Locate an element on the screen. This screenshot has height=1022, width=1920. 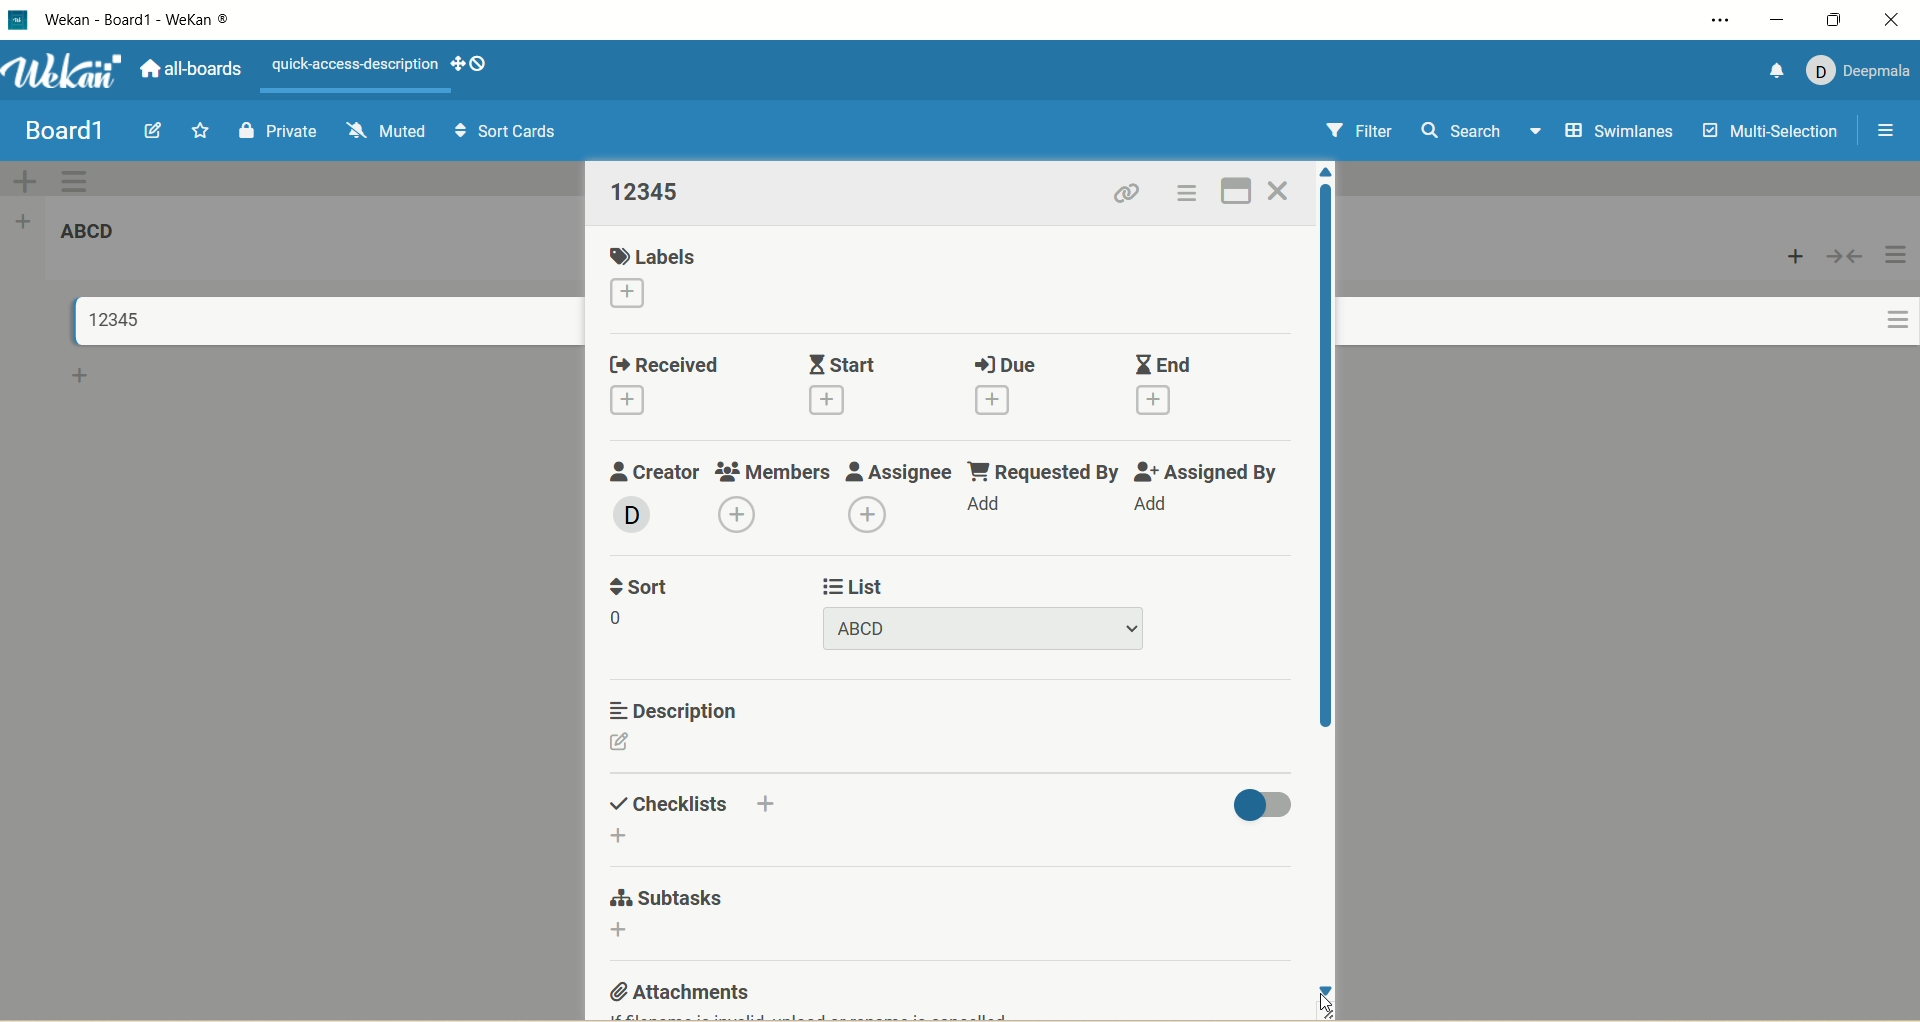
click to scroll up is located at coordinates (1330, 177).